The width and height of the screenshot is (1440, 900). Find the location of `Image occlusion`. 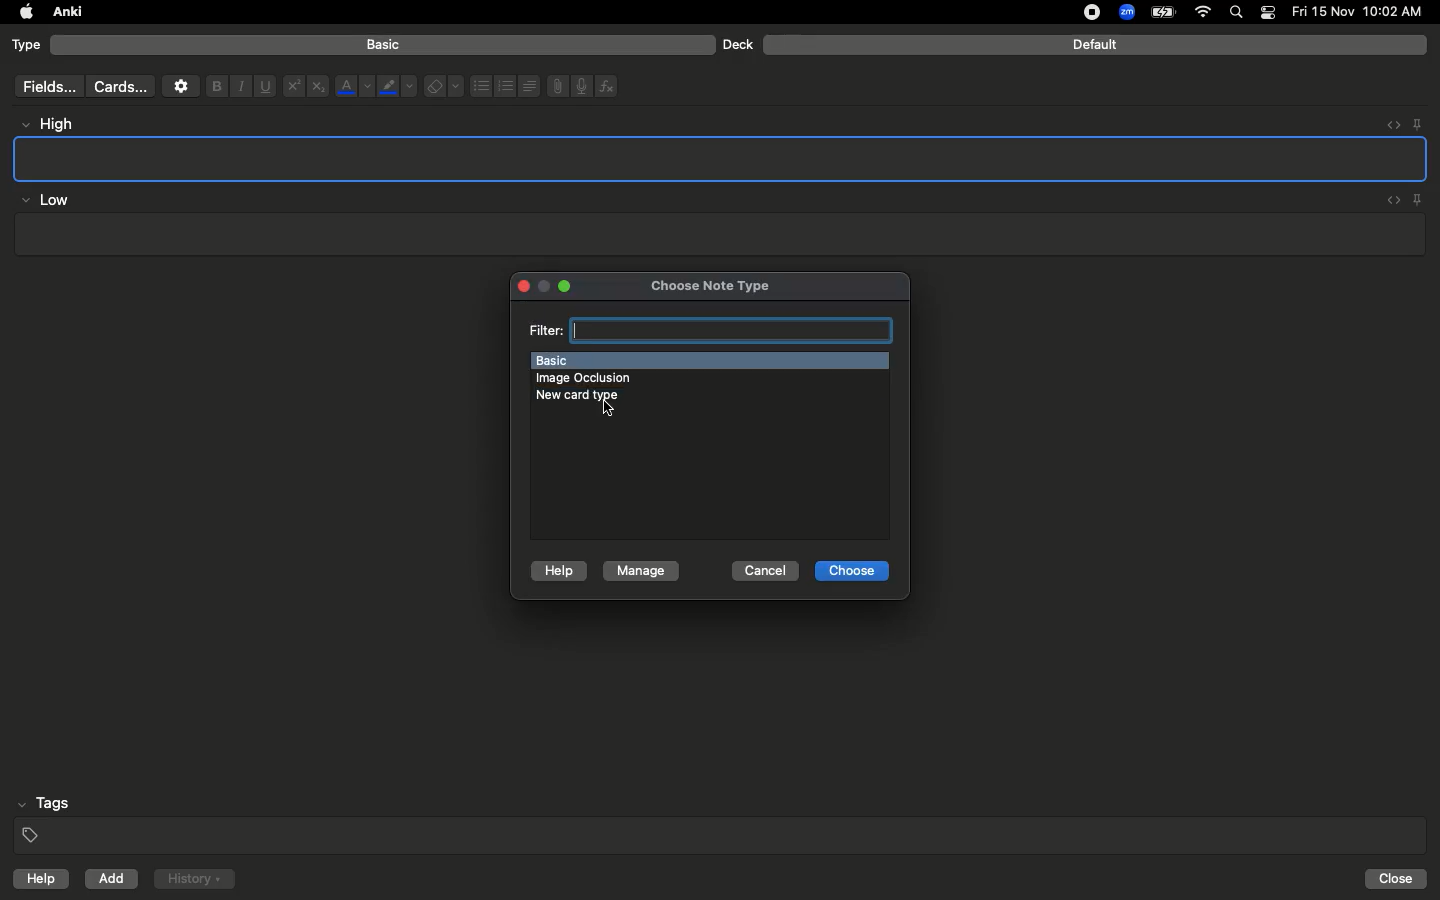

Image occlusion is located at coordinates (592, 378).